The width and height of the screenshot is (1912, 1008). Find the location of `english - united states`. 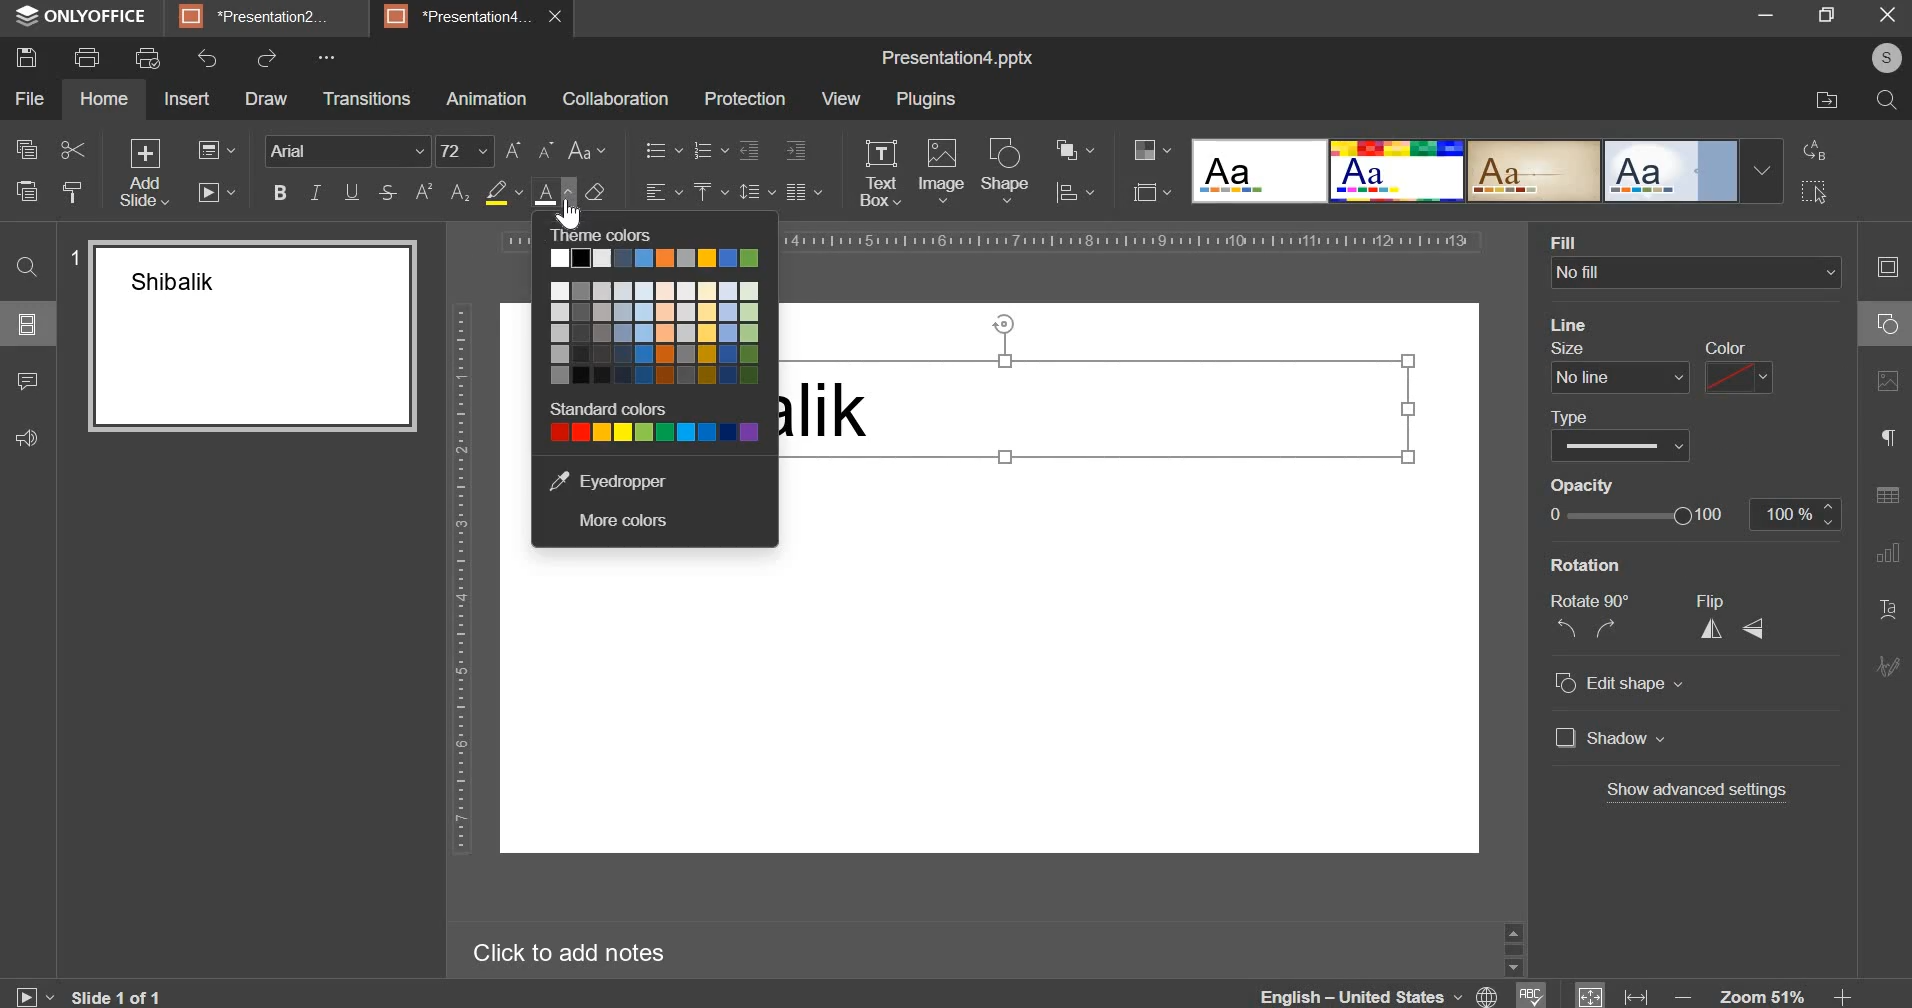

english - united states is located at coordinates (1349, 994).